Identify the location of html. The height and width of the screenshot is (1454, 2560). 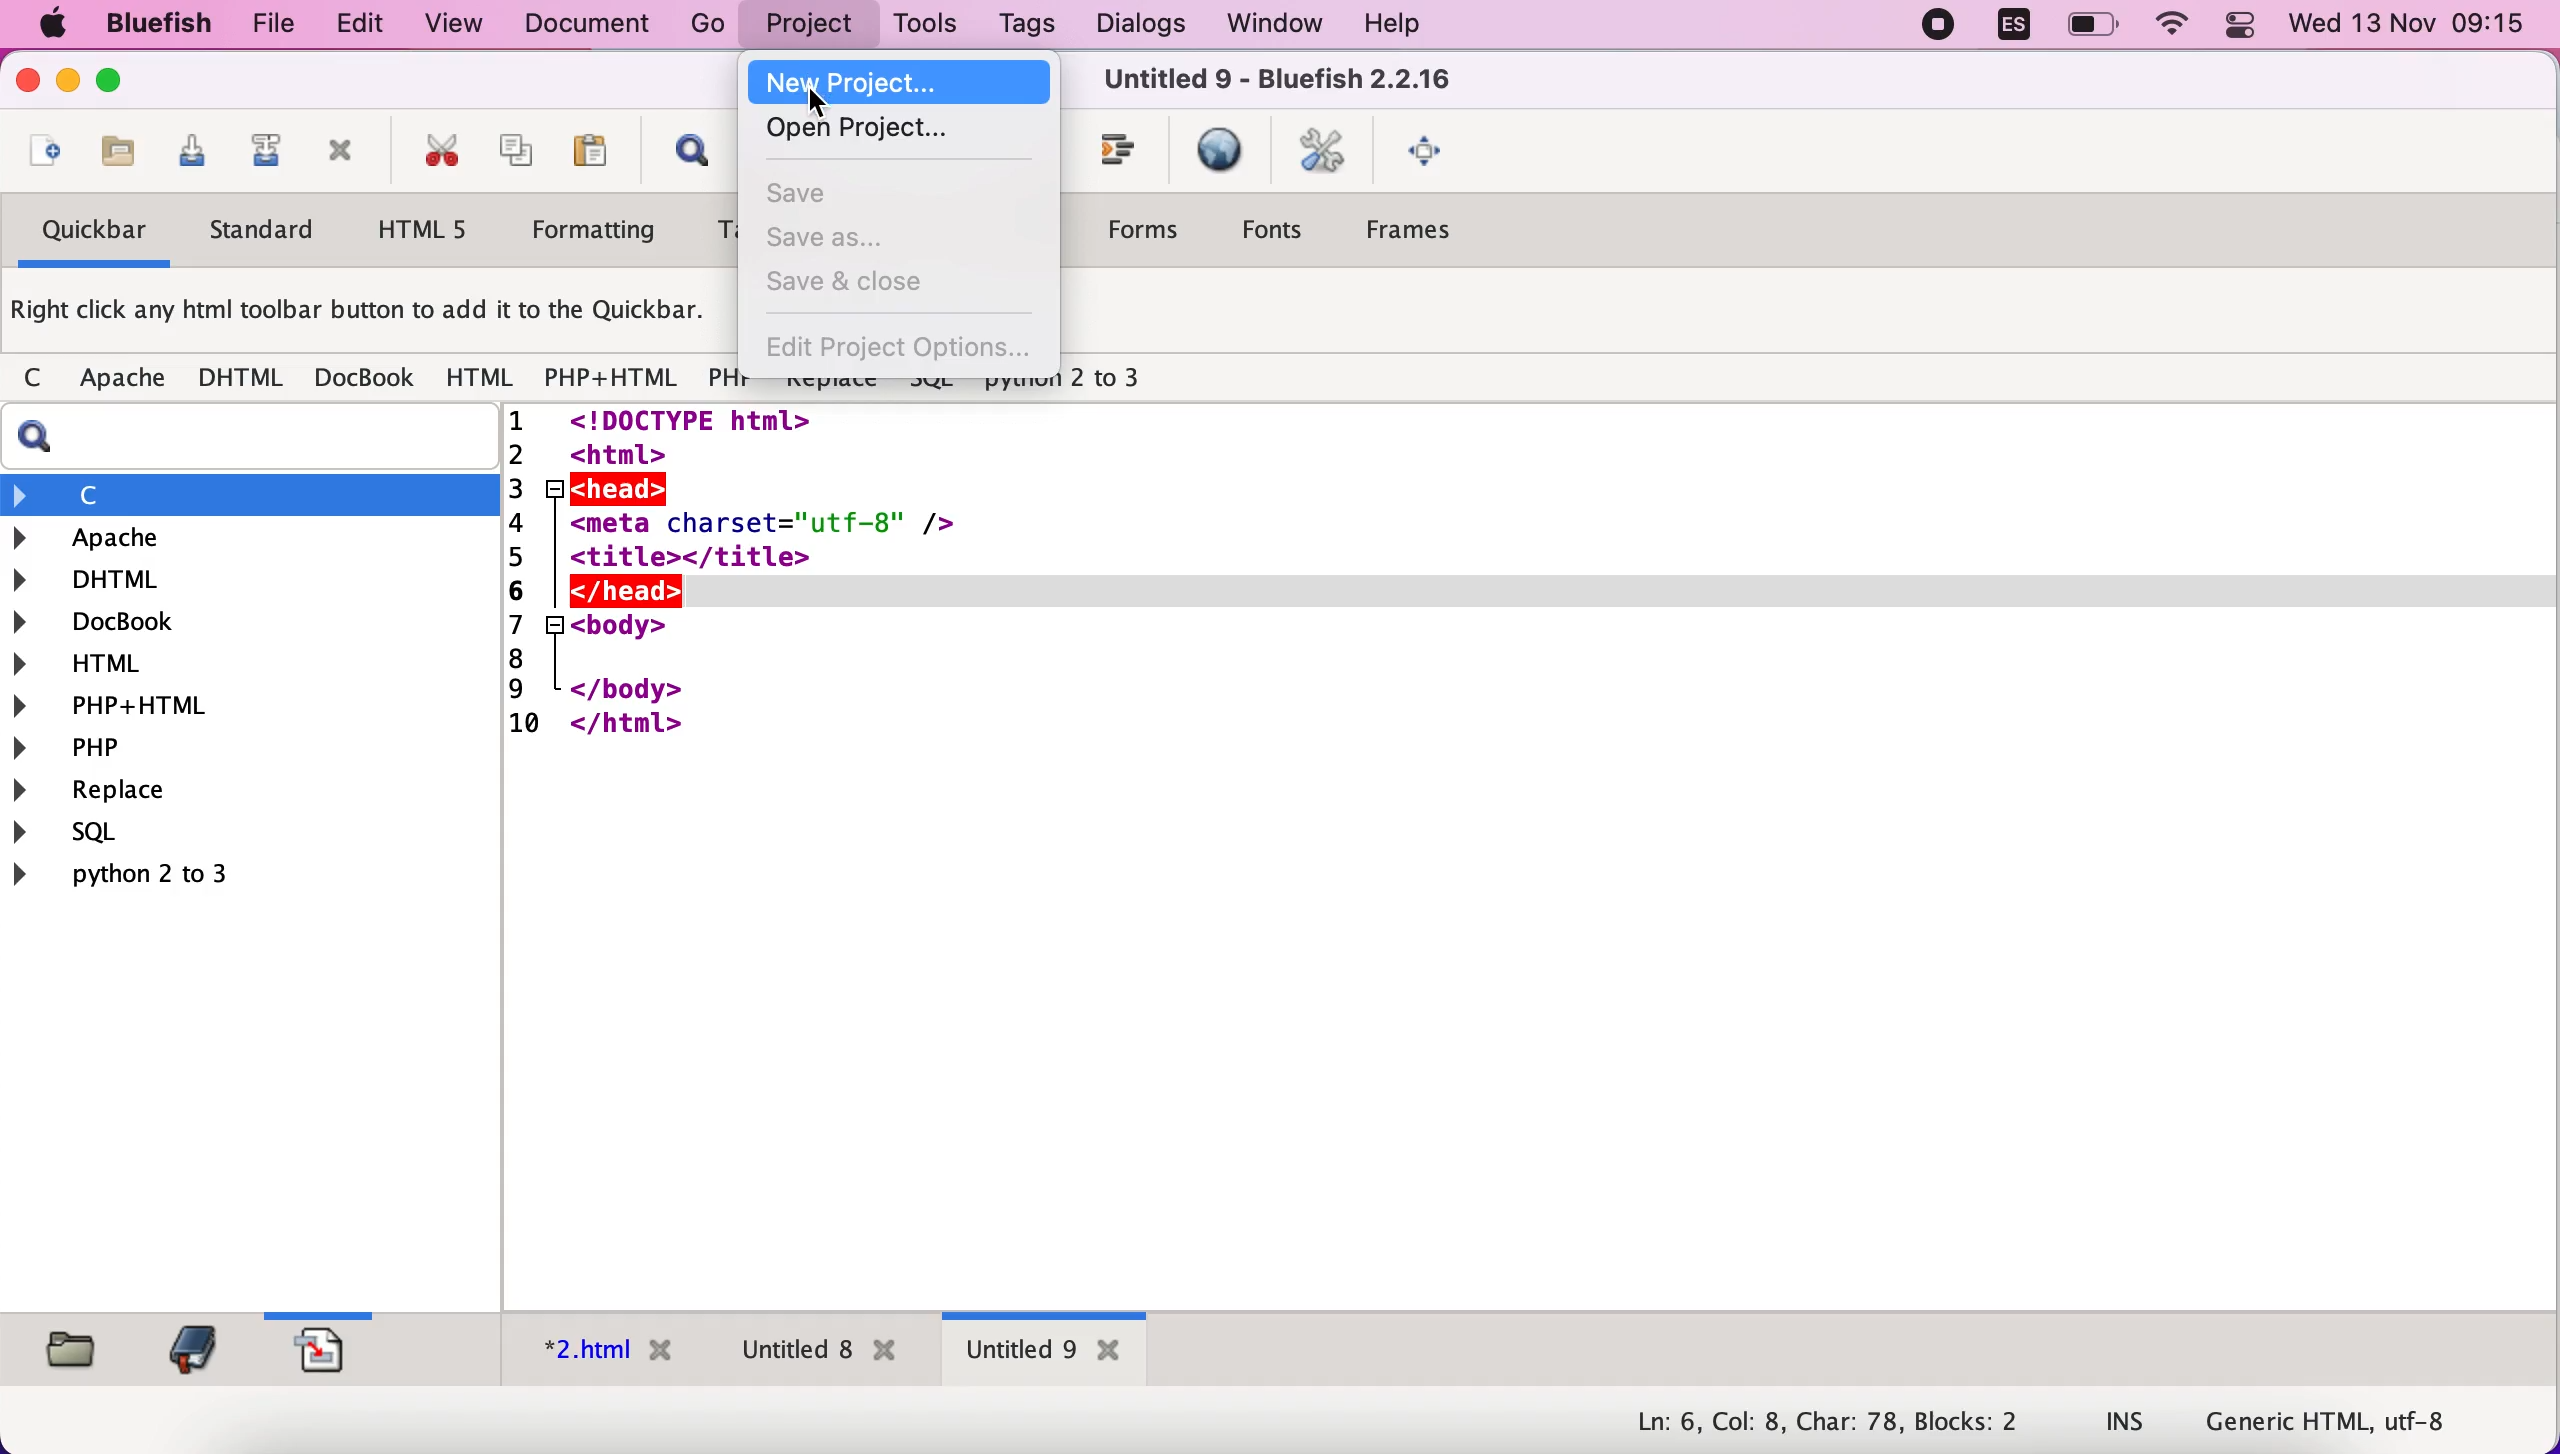
(251, 661).